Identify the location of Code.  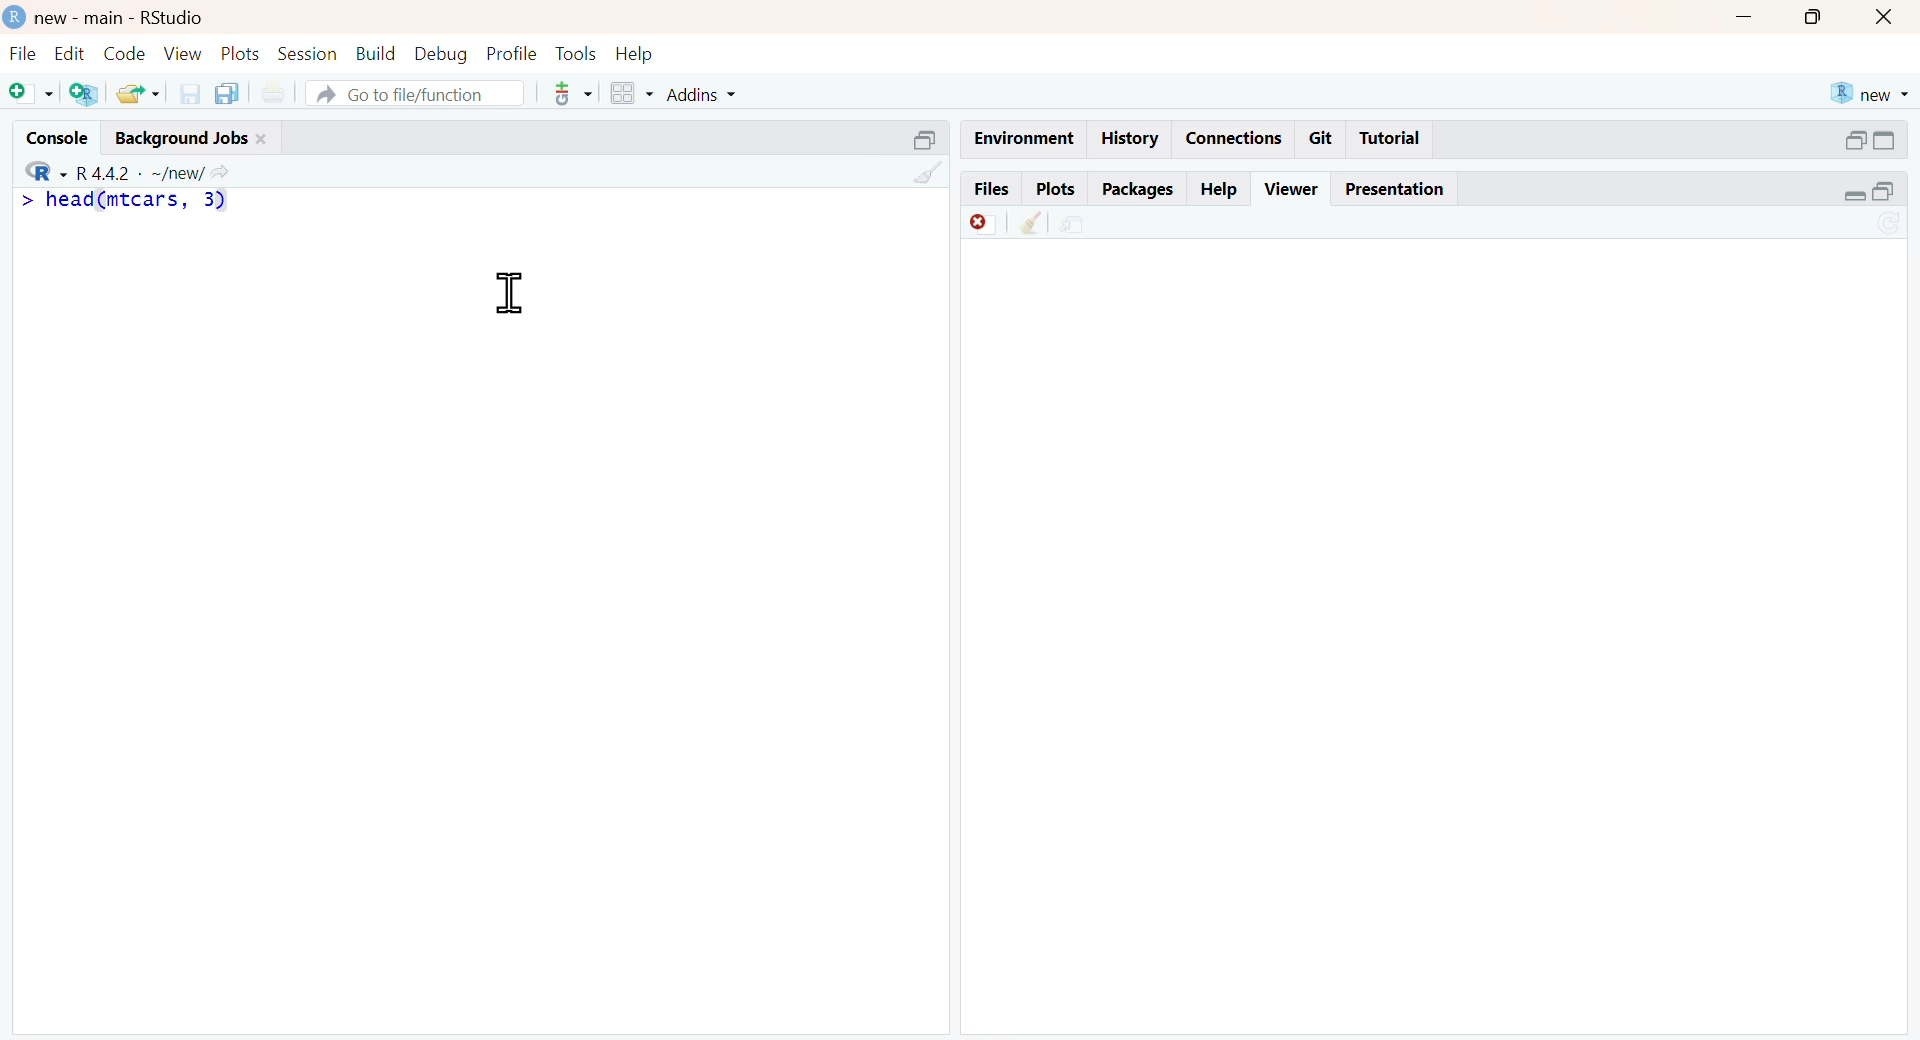
(122, 52).